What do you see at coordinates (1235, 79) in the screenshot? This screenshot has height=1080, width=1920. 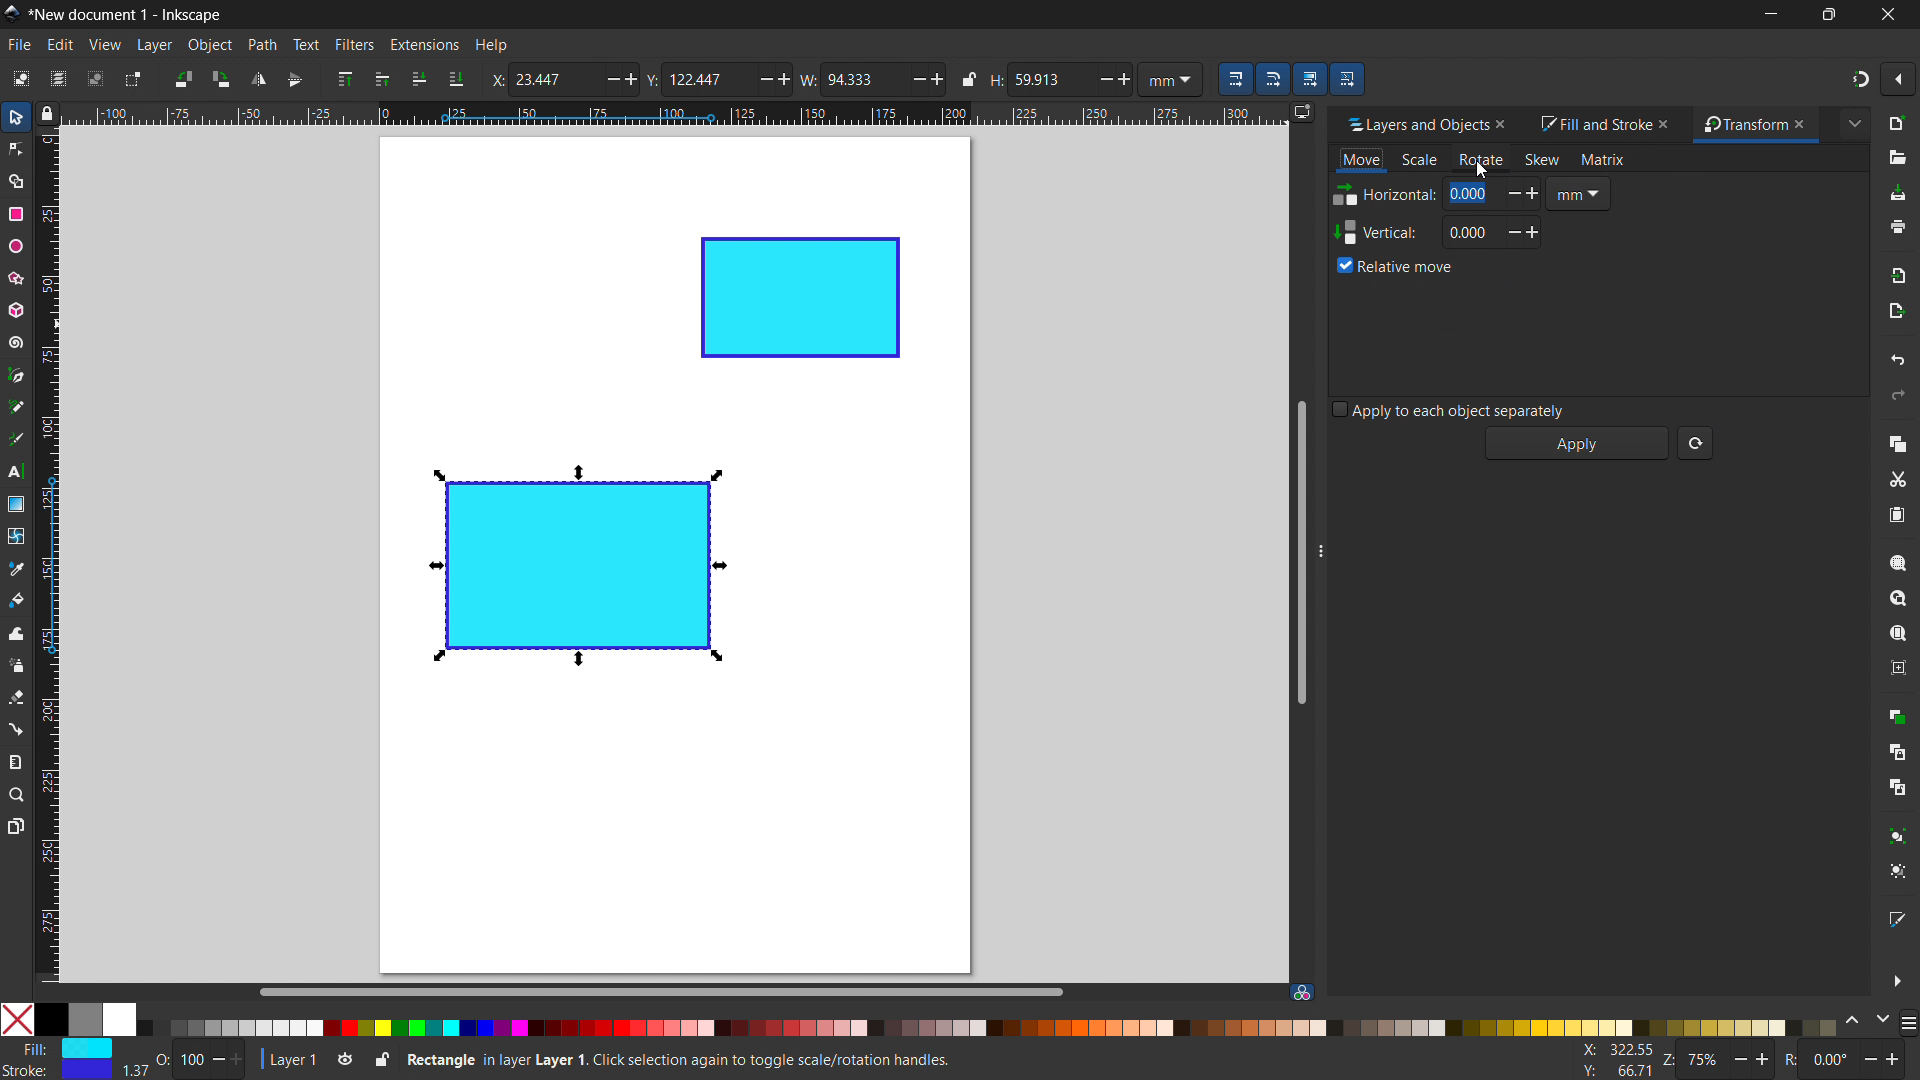 I see `when scaling objects, scale the stroke width by same proportion` at bounding box center [1235, 79].